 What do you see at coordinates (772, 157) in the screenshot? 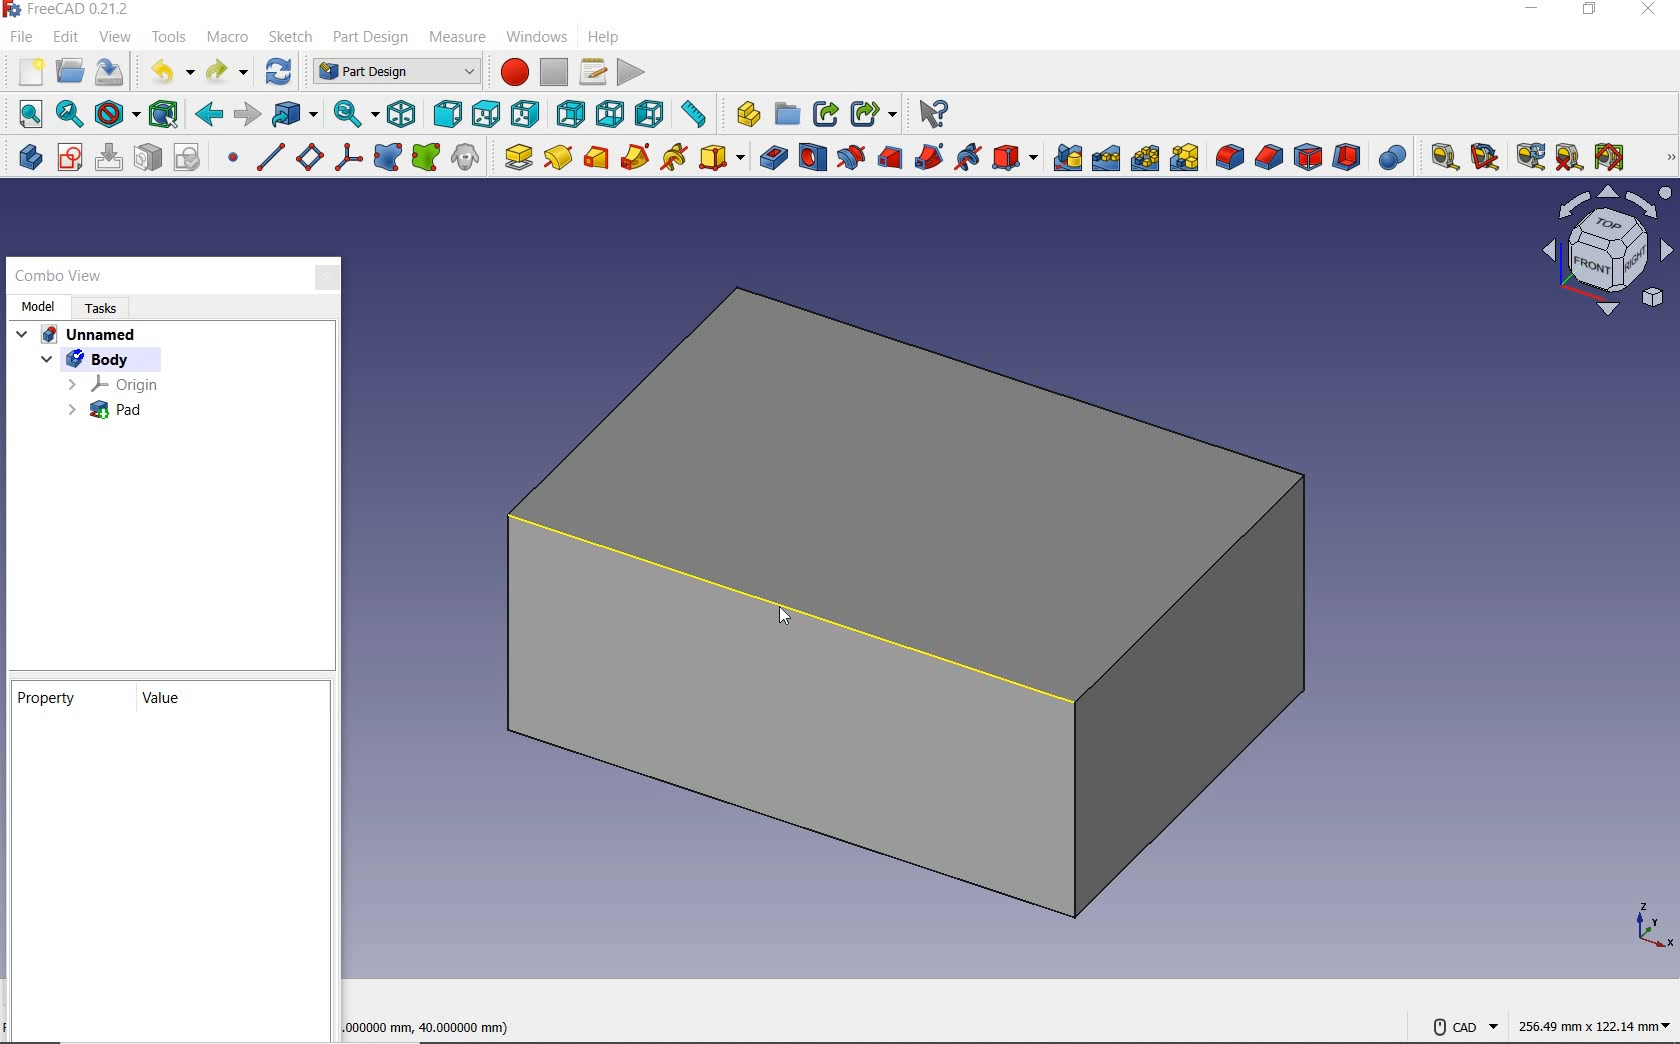
I see `pocket` at bounding box center [772, 157].